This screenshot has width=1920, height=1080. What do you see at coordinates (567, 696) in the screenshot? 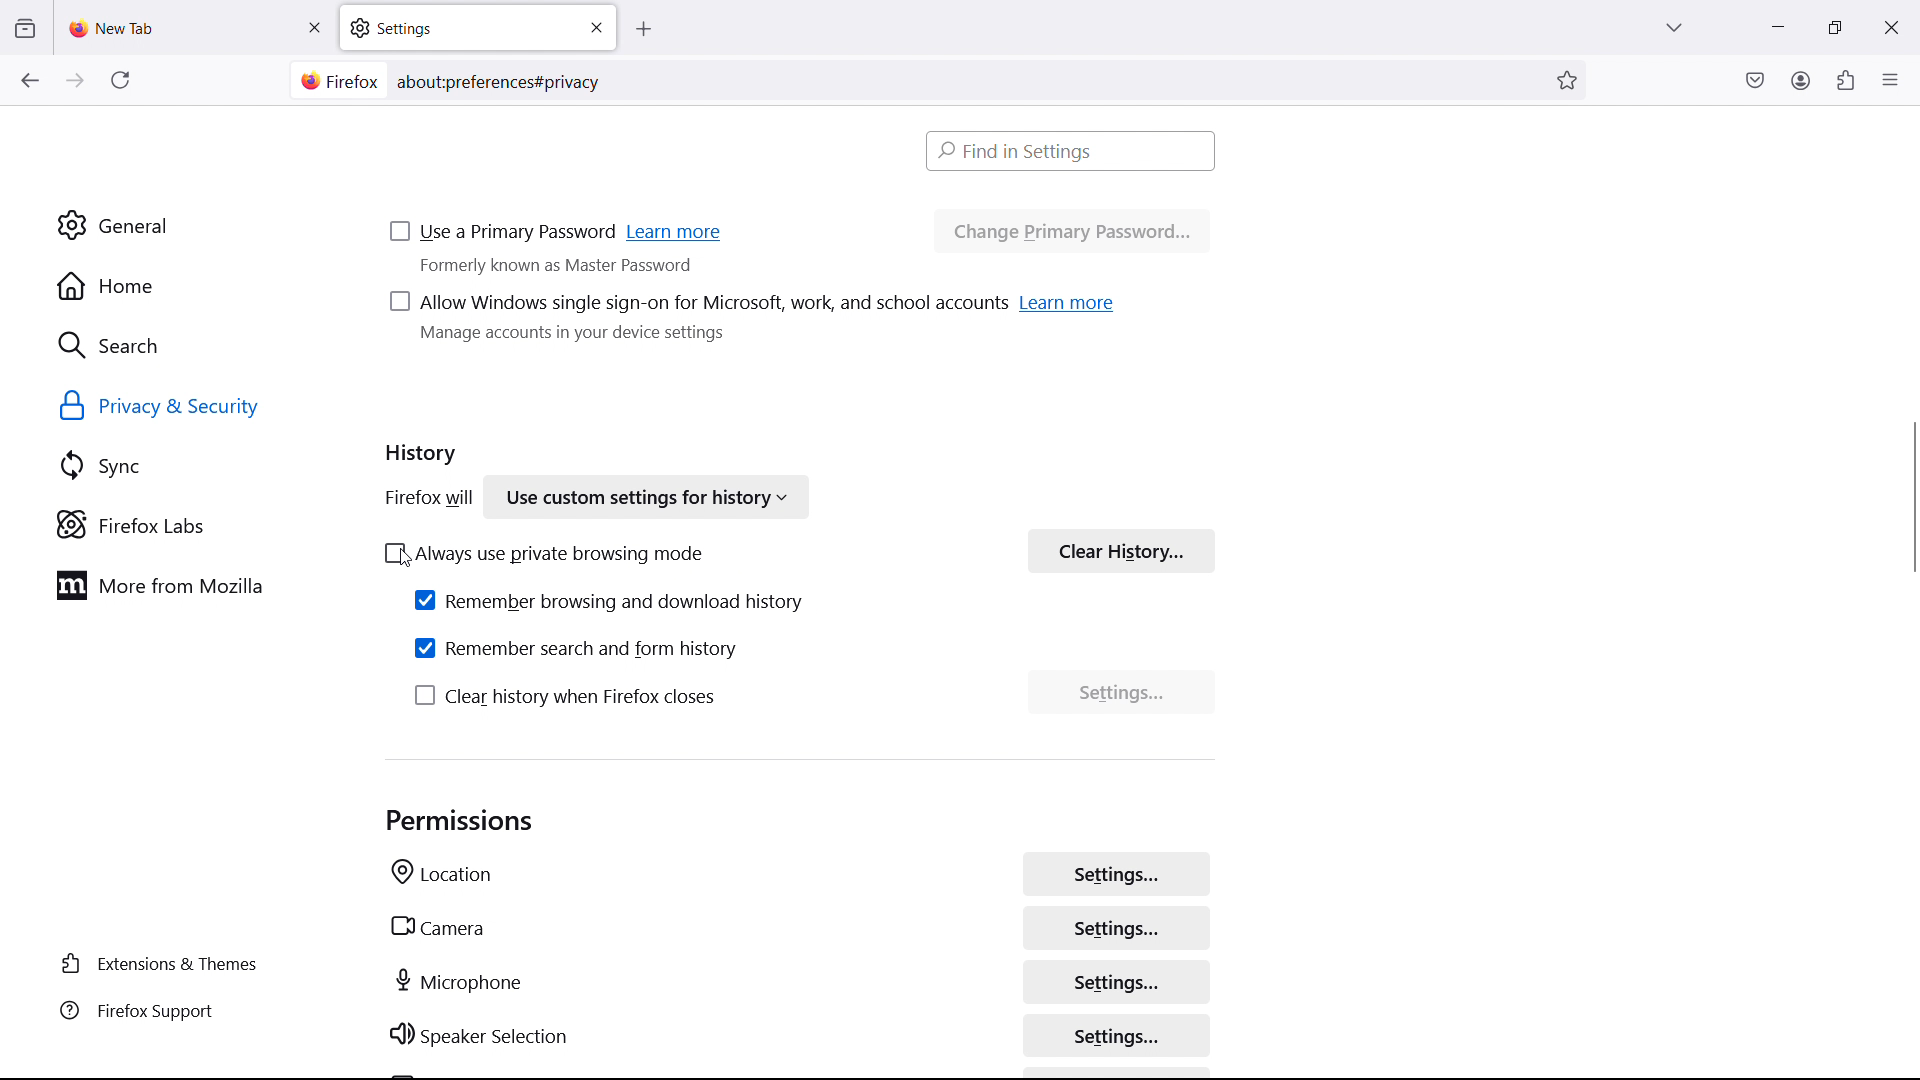
I see `clear history when firefox closes` at bounding box center [567, 696].